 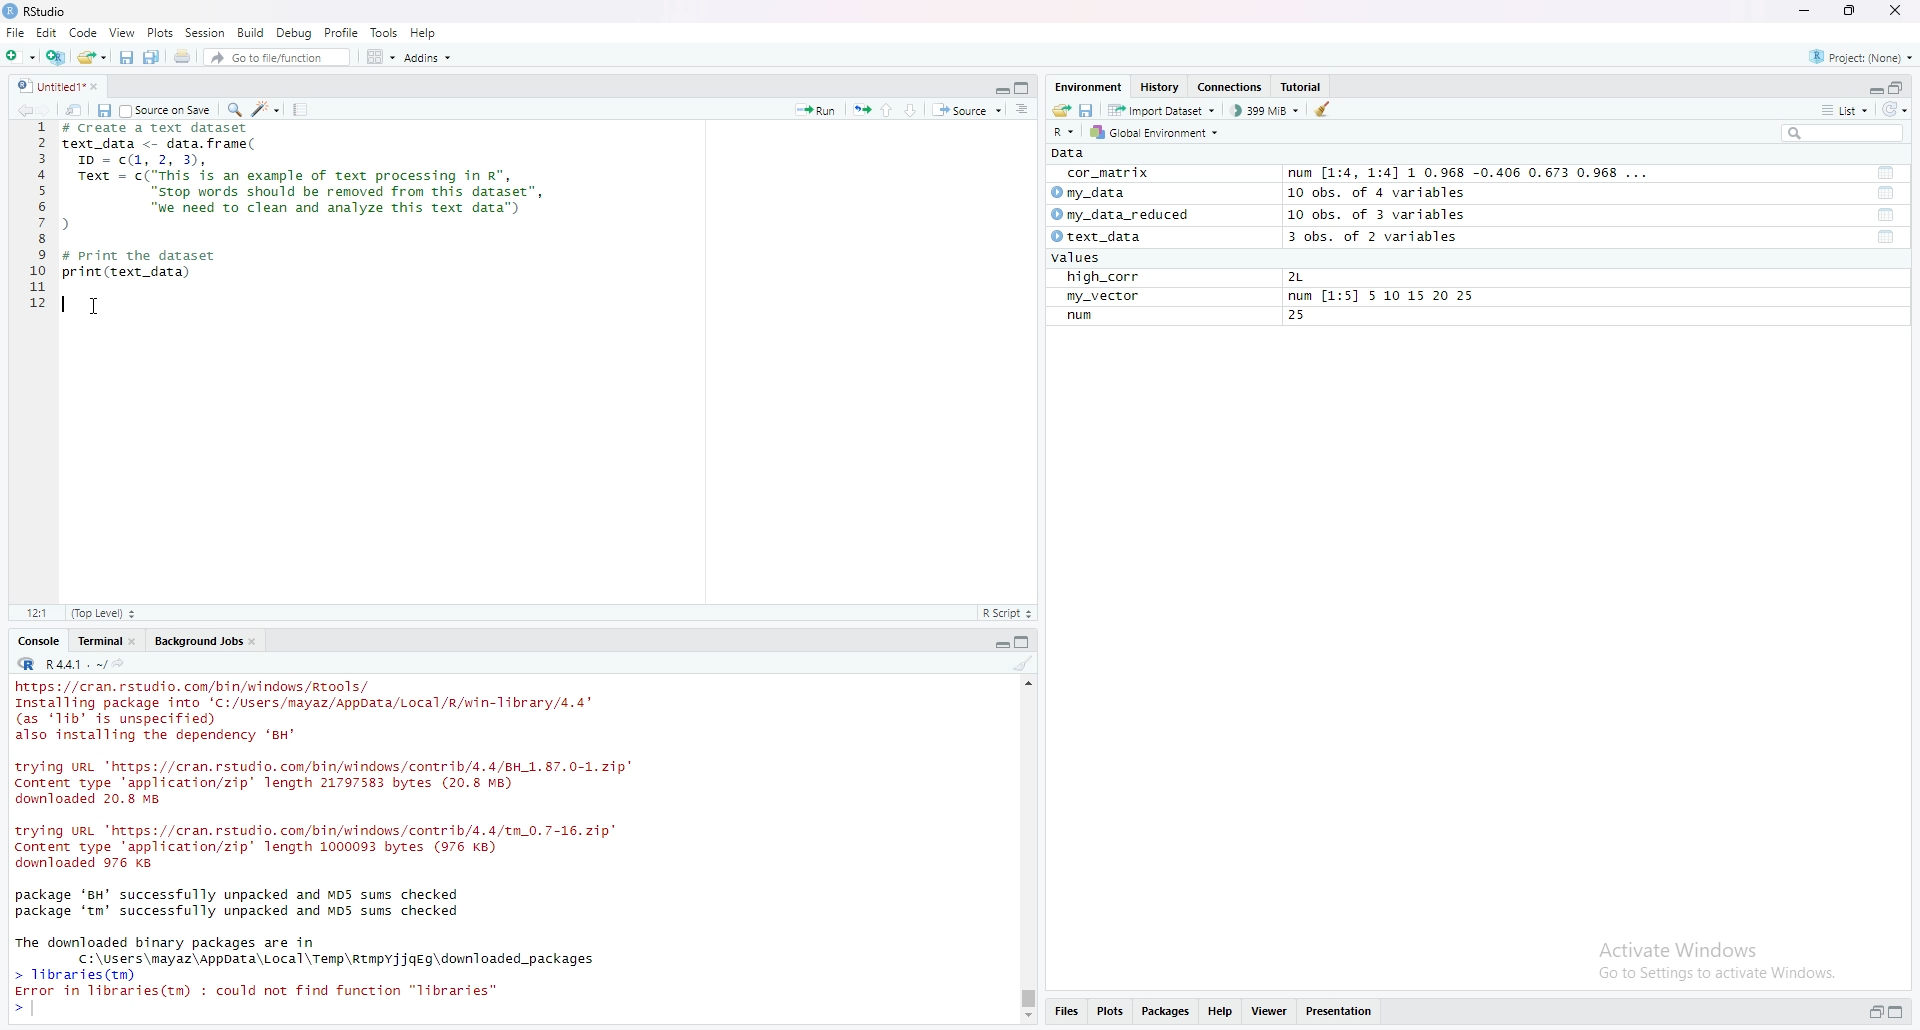 I want to click on code tools, so click(x=267, y=110).